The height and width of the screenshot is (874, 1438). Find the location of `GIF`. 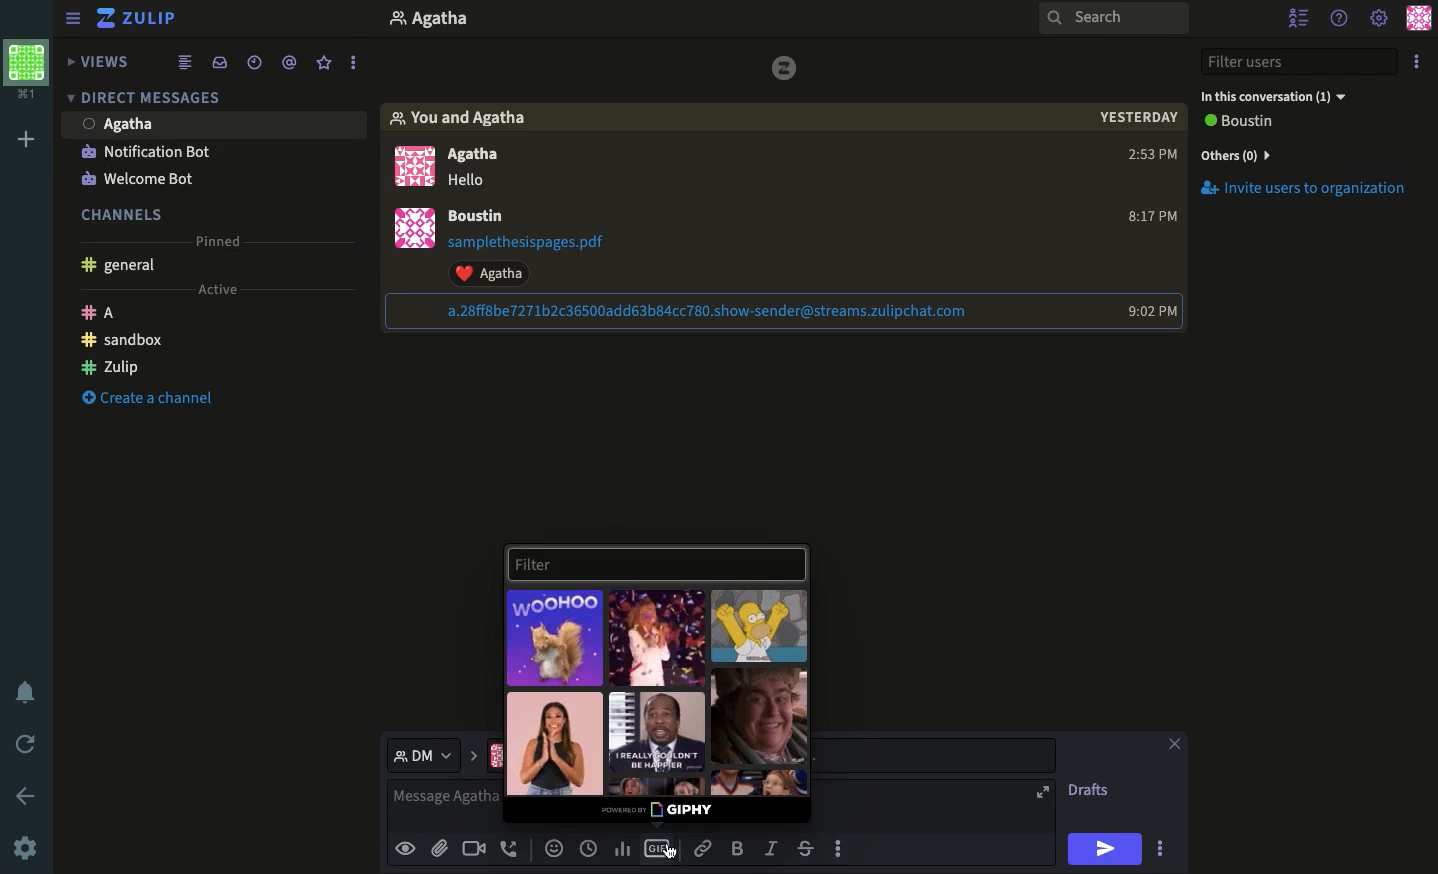

GIF is located at coordinates (658, 638).